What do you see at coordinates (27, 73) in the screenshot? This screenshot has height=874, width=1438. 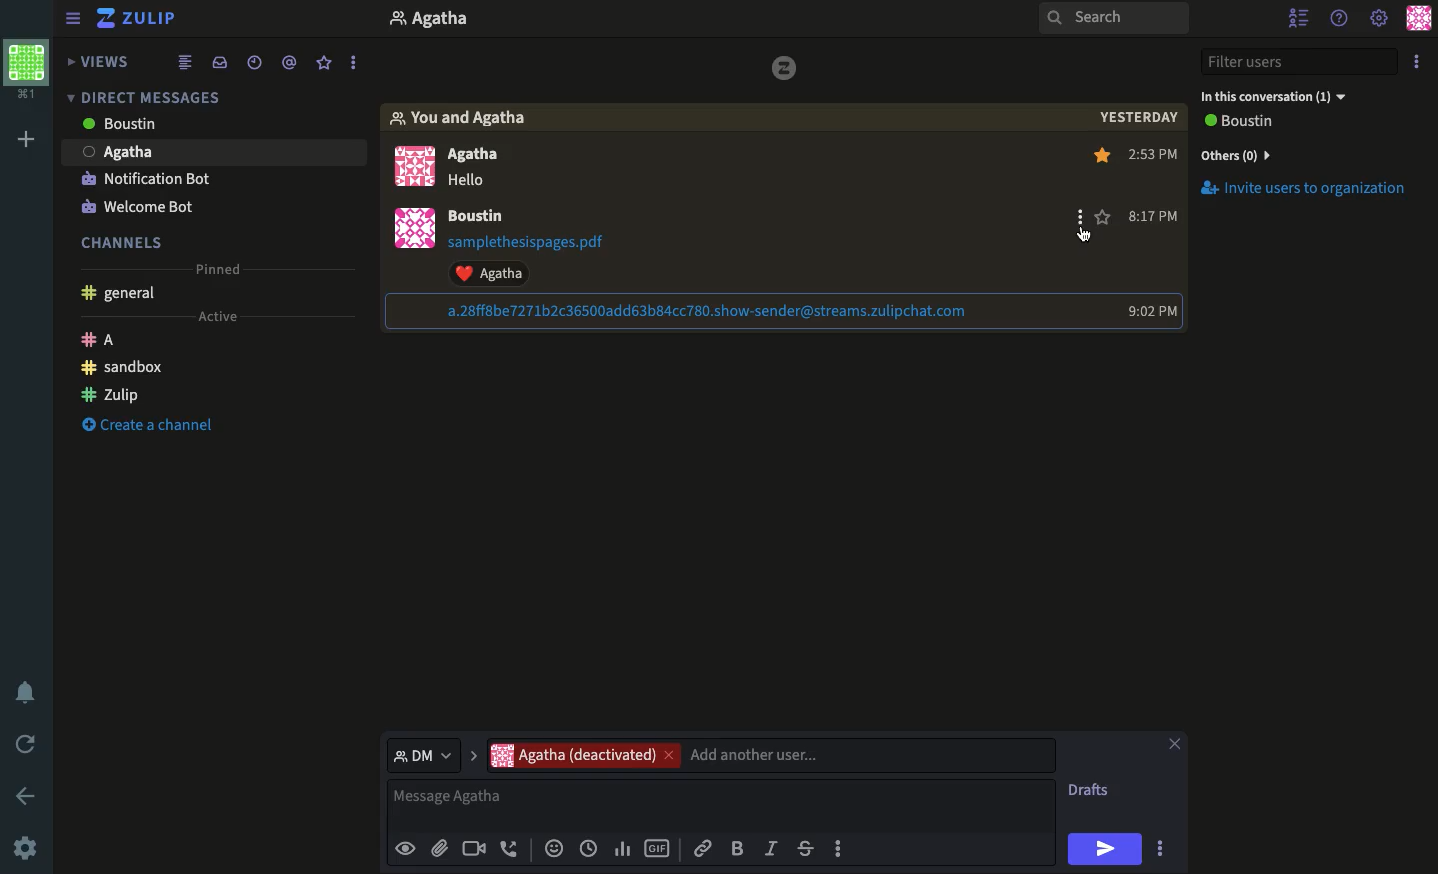 I see `Profile` at bounding box center [27, 73].